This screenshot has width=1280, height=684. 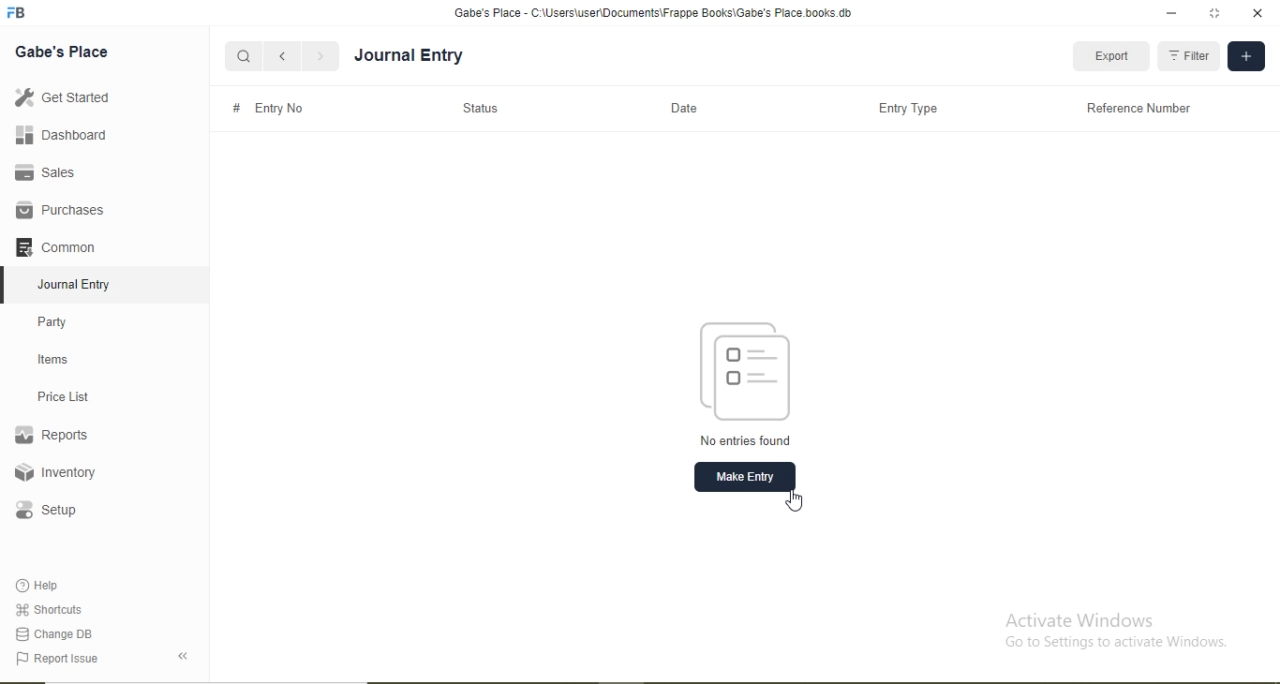 What do you see at coordinates (62, 134) in the screenshot?
I see `Dashboard` at bounding box center [62, 134].